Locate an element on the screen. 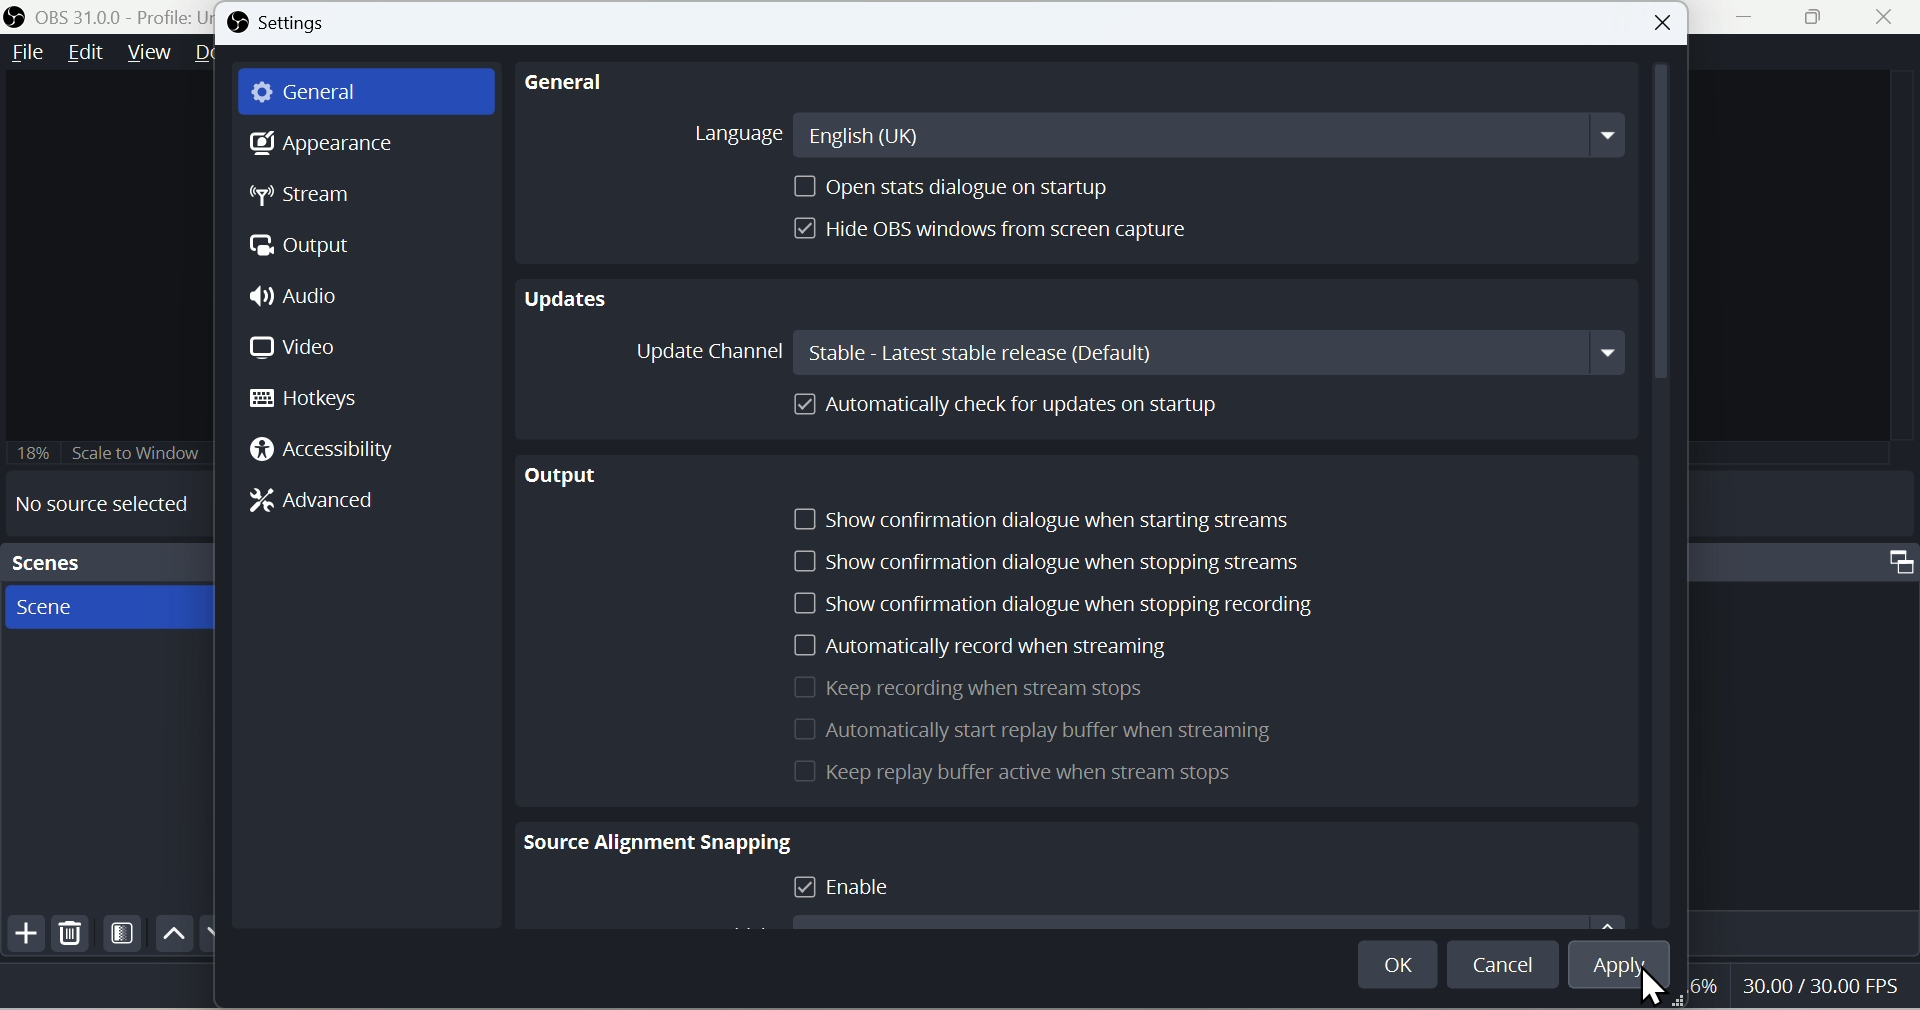  Edit is located at coordinates (84, 59).